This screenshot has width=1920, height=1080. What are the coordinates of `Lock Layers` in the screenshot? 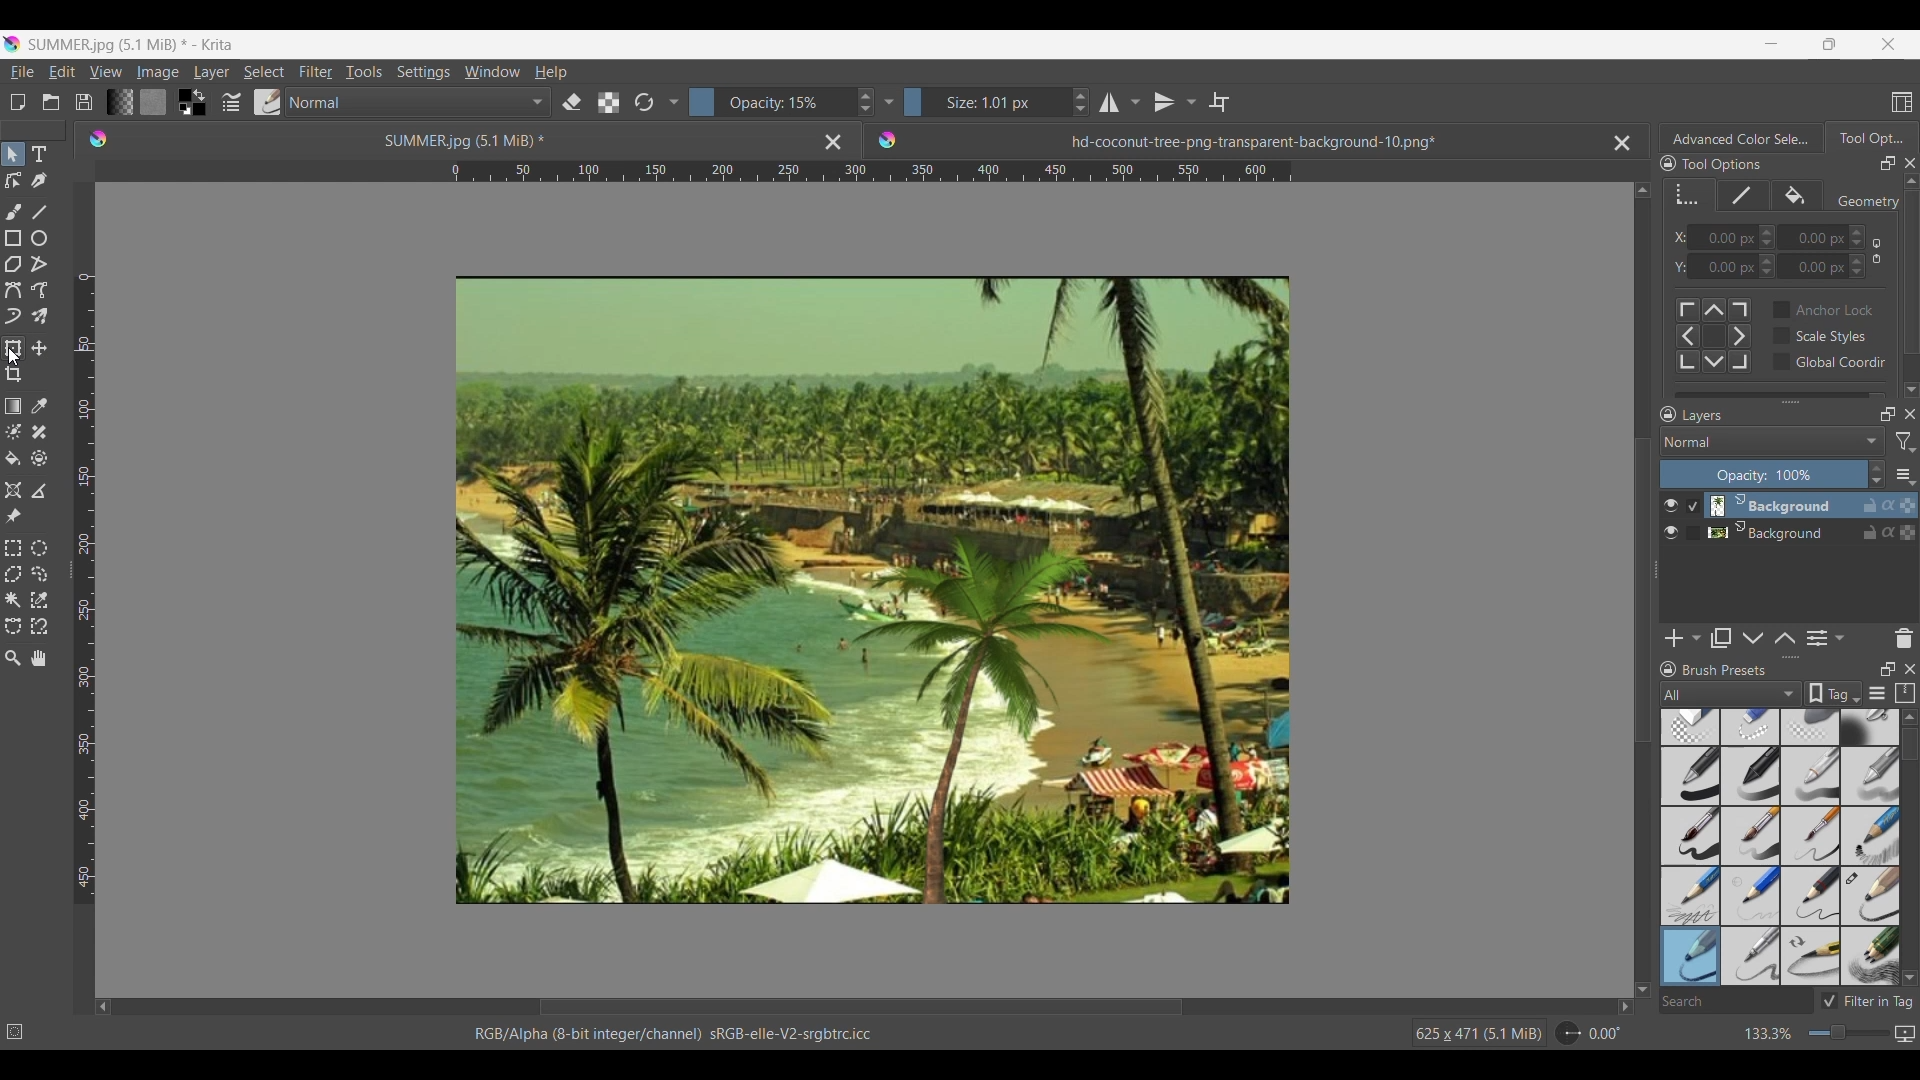 It's located at (1668, 414).